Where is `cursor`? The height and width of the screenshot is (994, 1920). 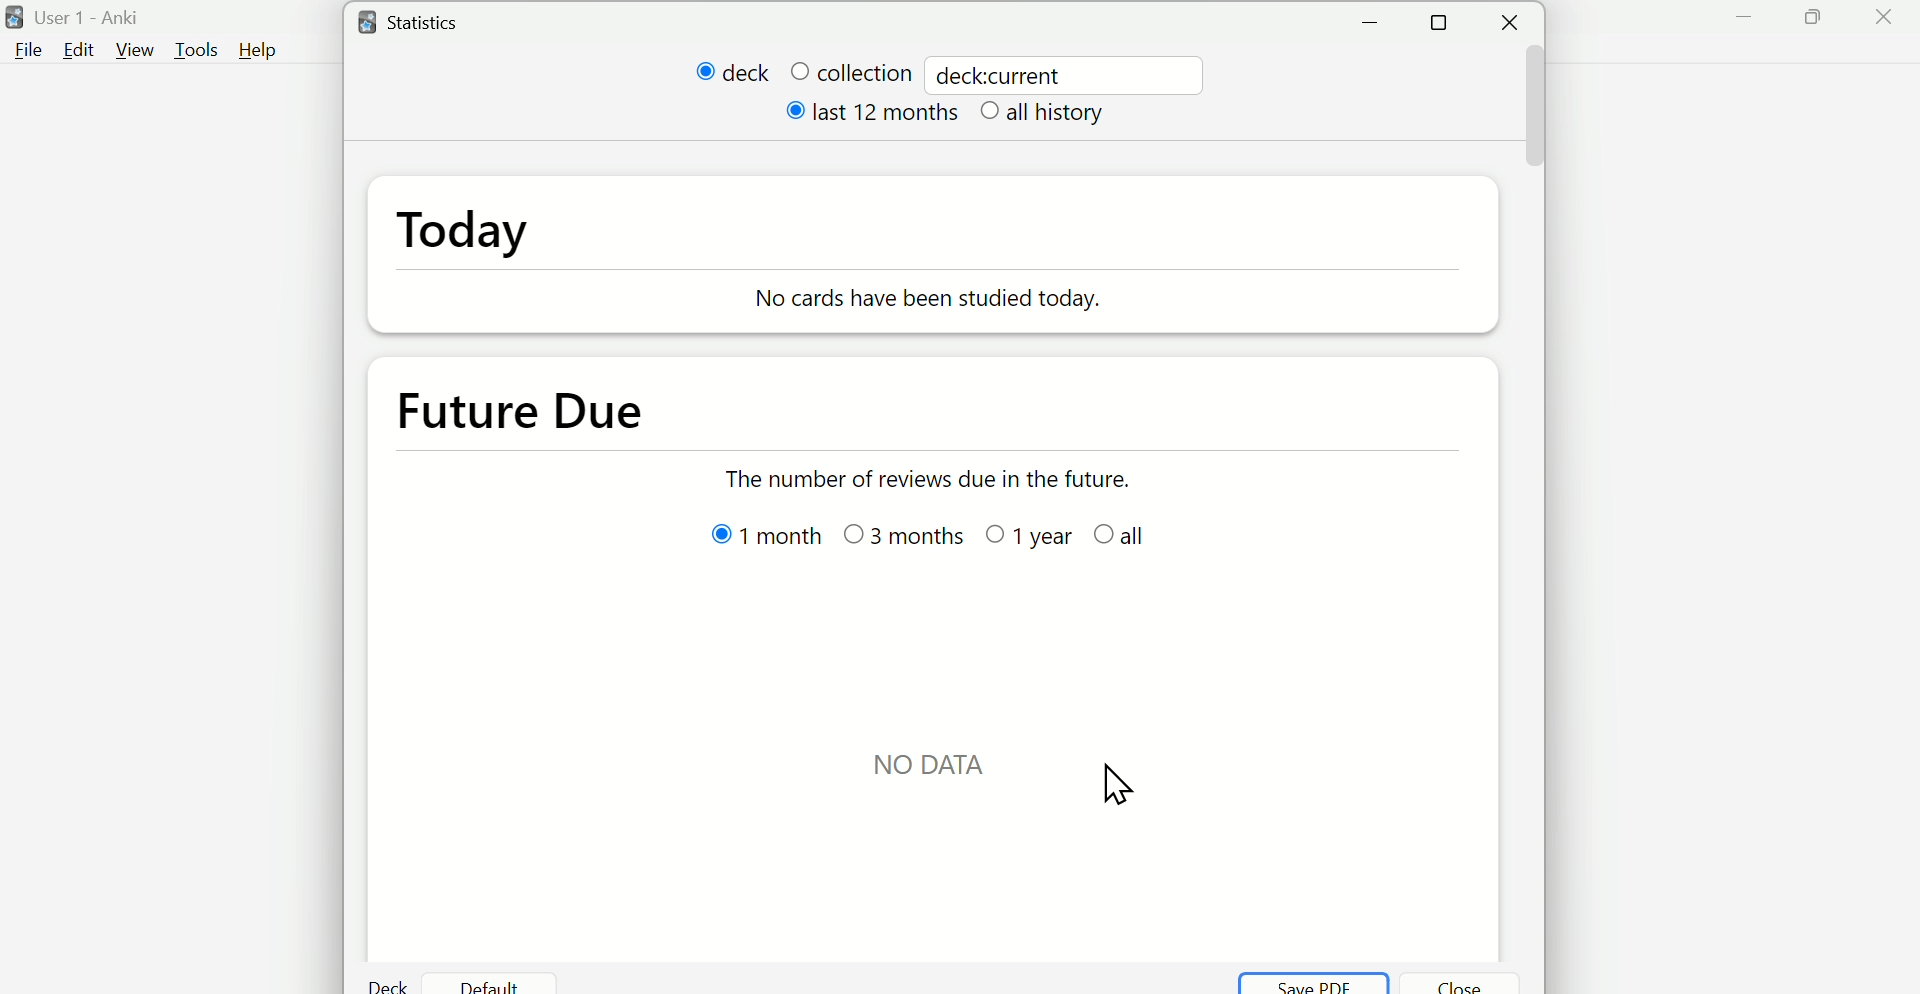
cursor is located at coordinates (1122, 790).